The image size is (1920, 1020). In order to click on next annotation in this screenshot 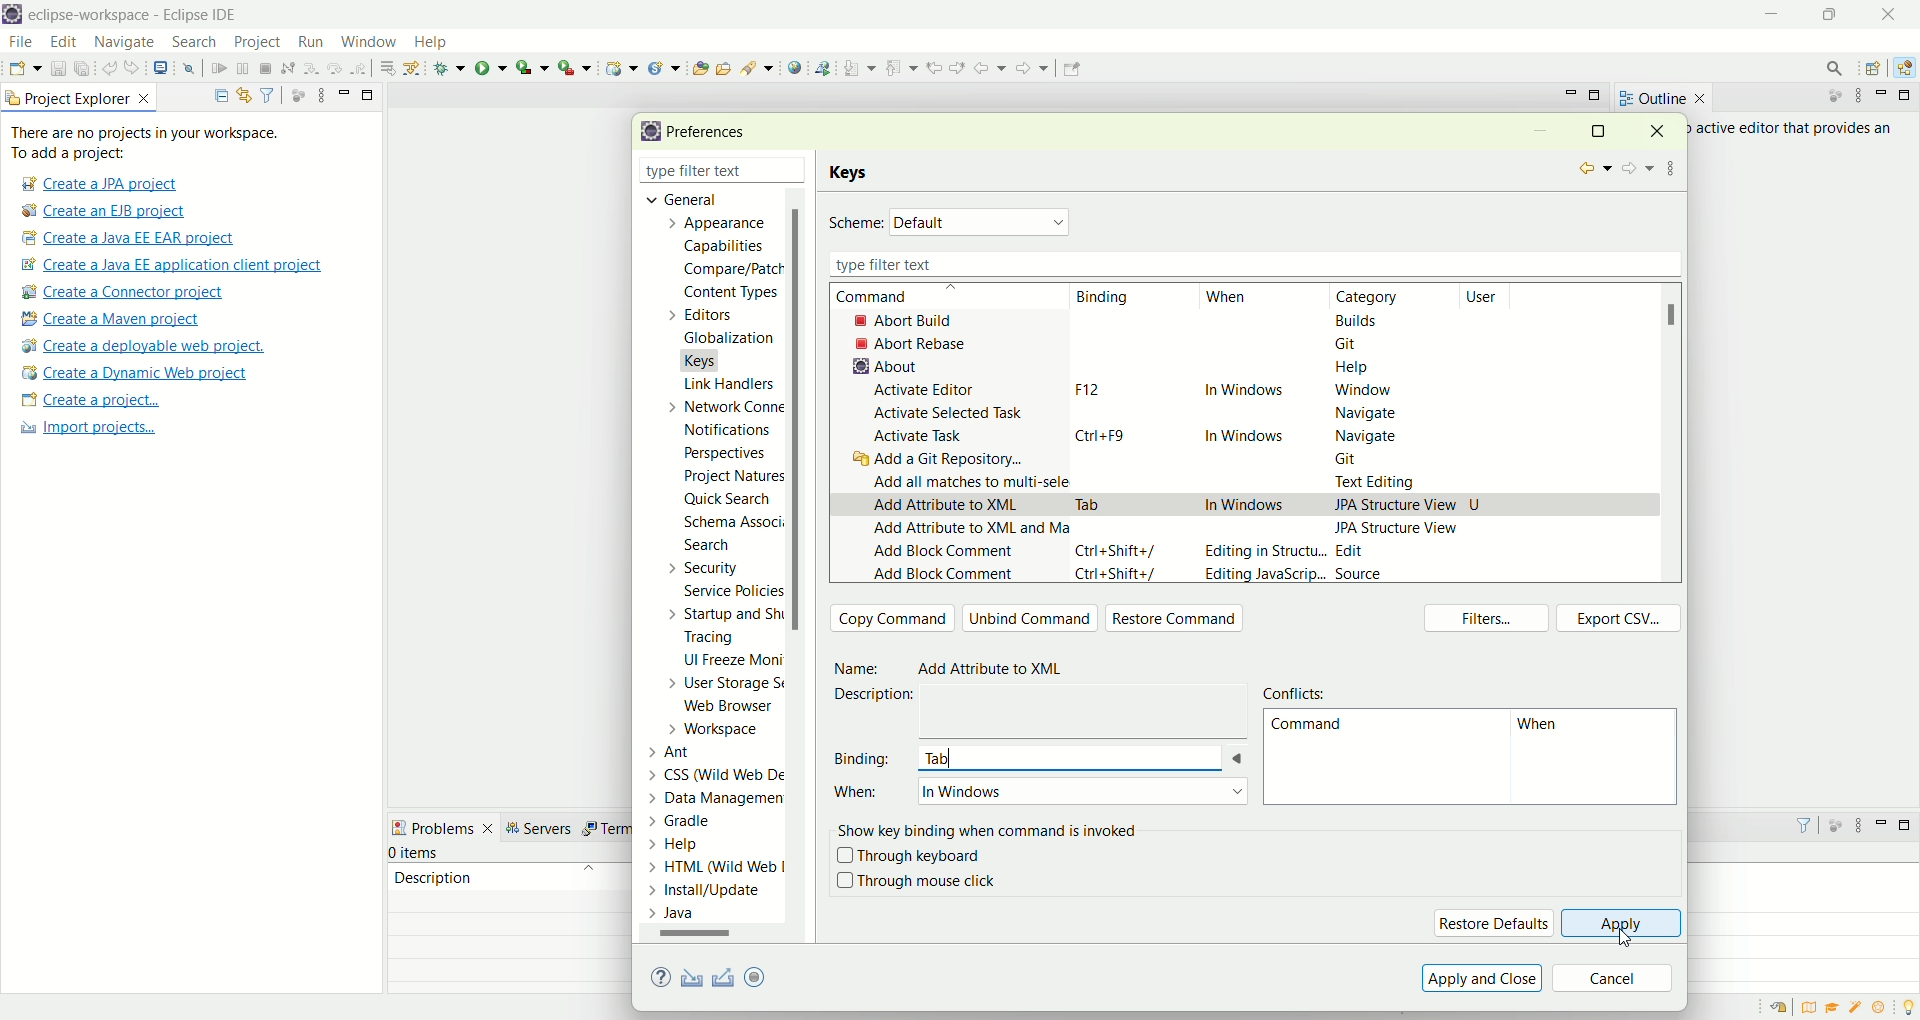, I will do `click(860, 69)`.